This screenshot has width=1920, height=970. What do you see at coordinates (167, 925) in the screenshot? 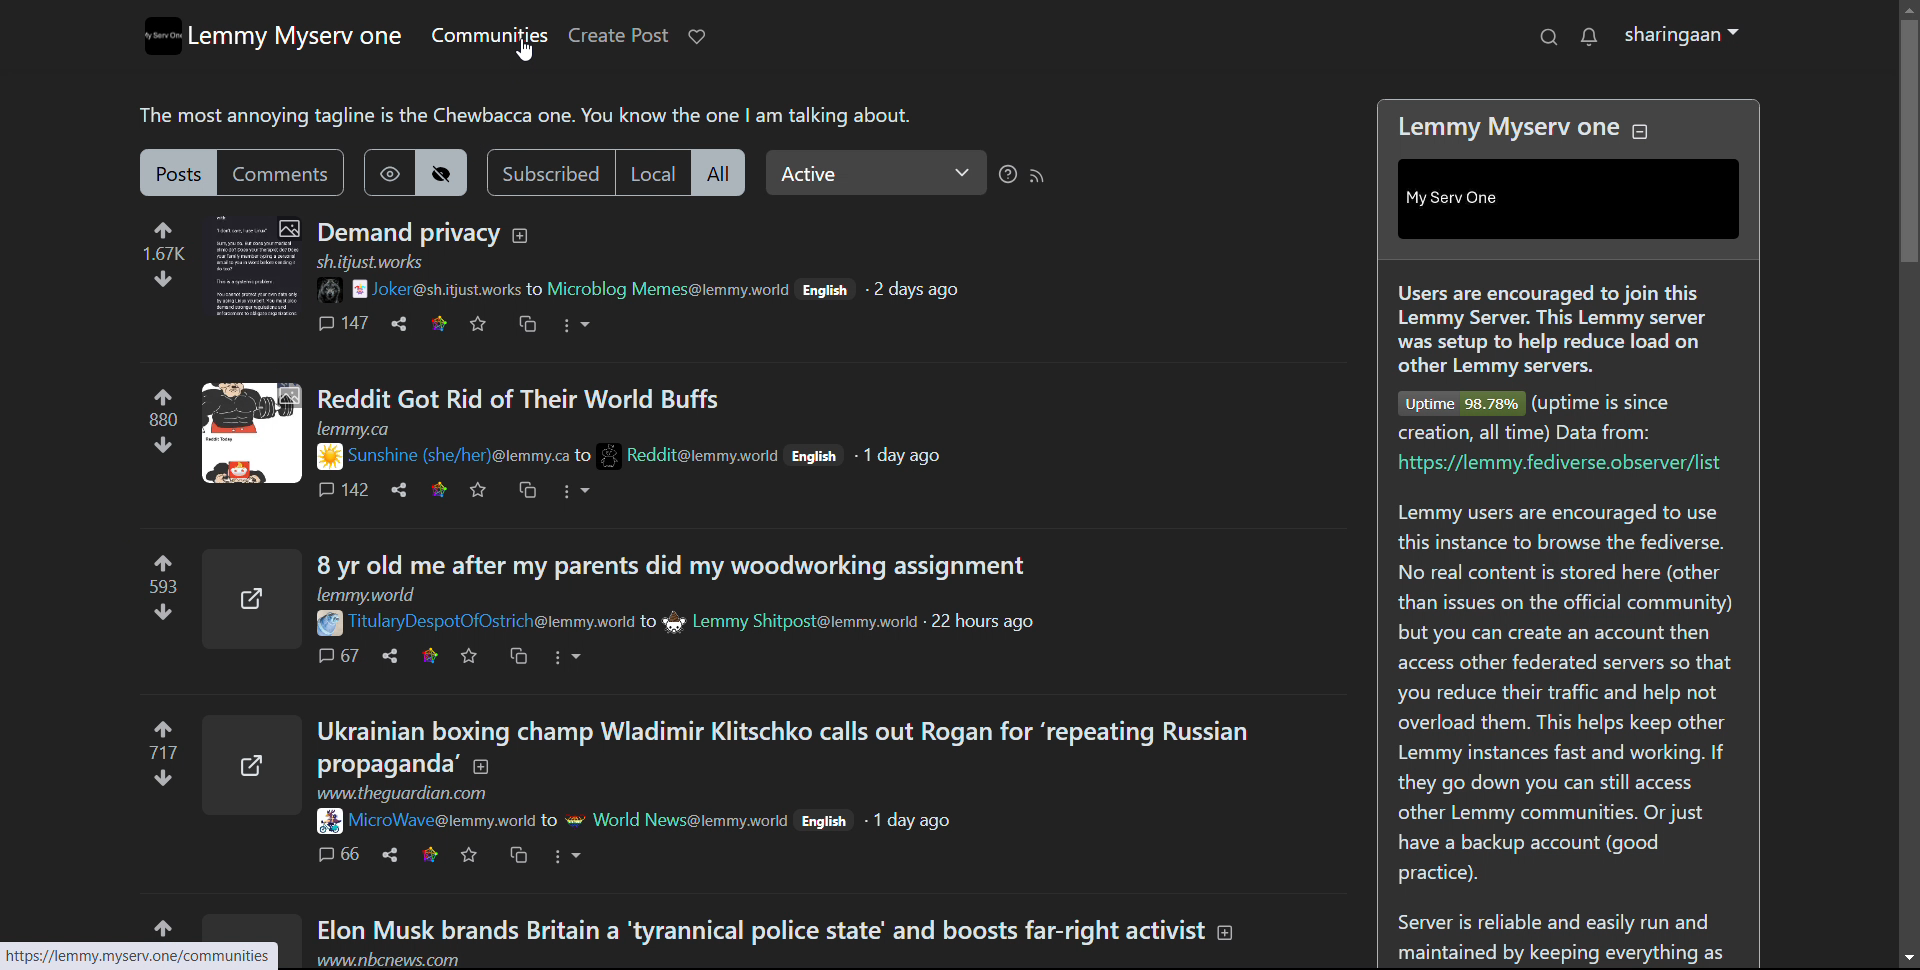
I see `upvote` at bounding box center [167, 925].